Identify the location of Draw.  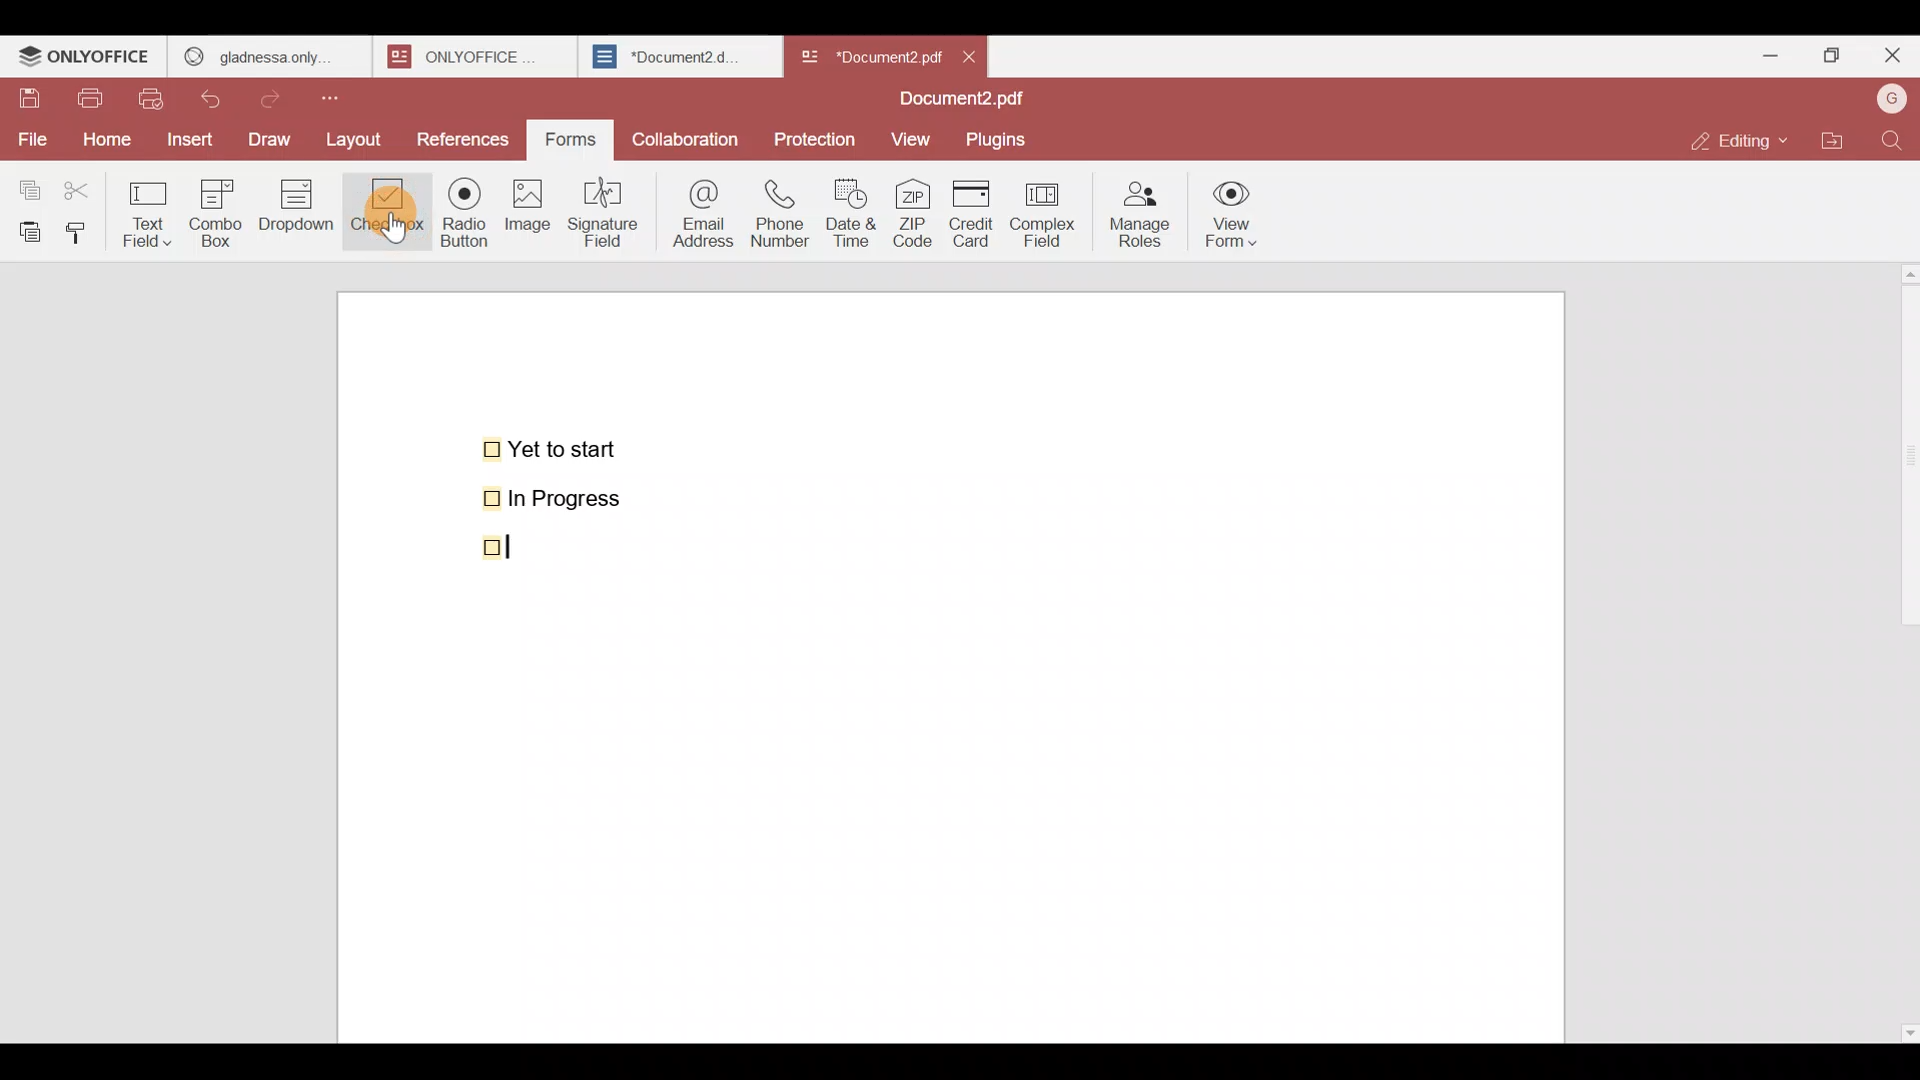
(275, 137).